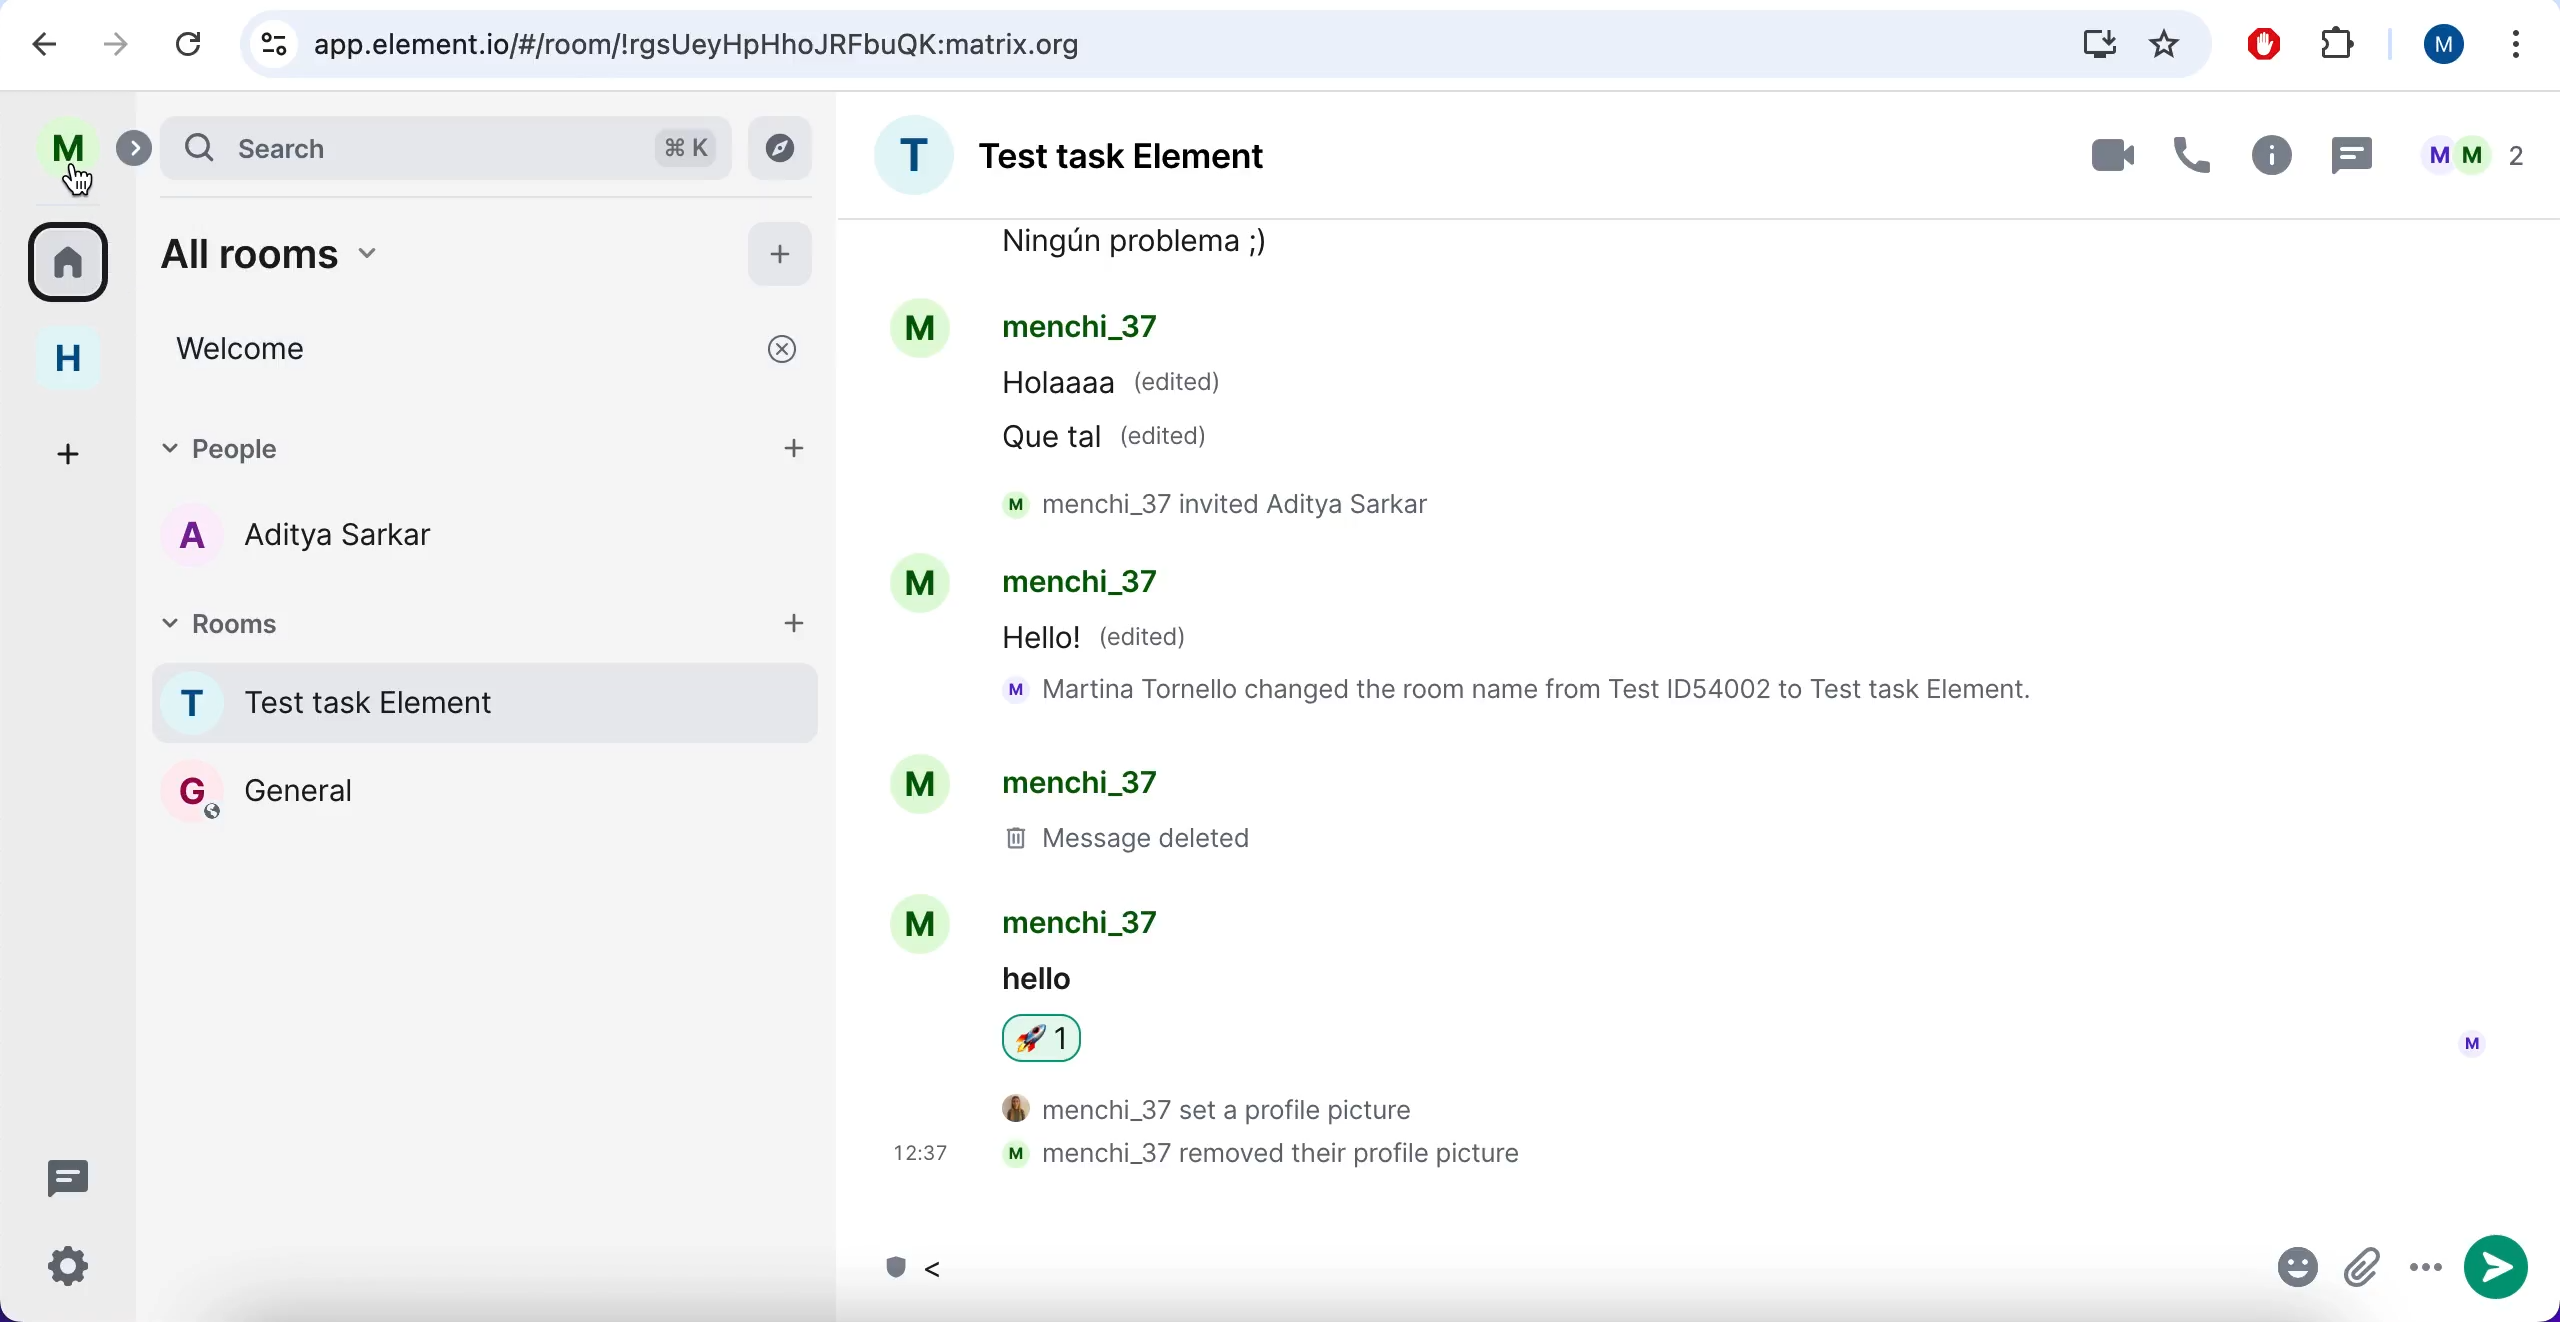 Image resolution: width=2560 pixels, height=1322 pixels. What do you see at coordinates (784, 156) in the screenshot?
I see `` at bounding box center [784, 156].